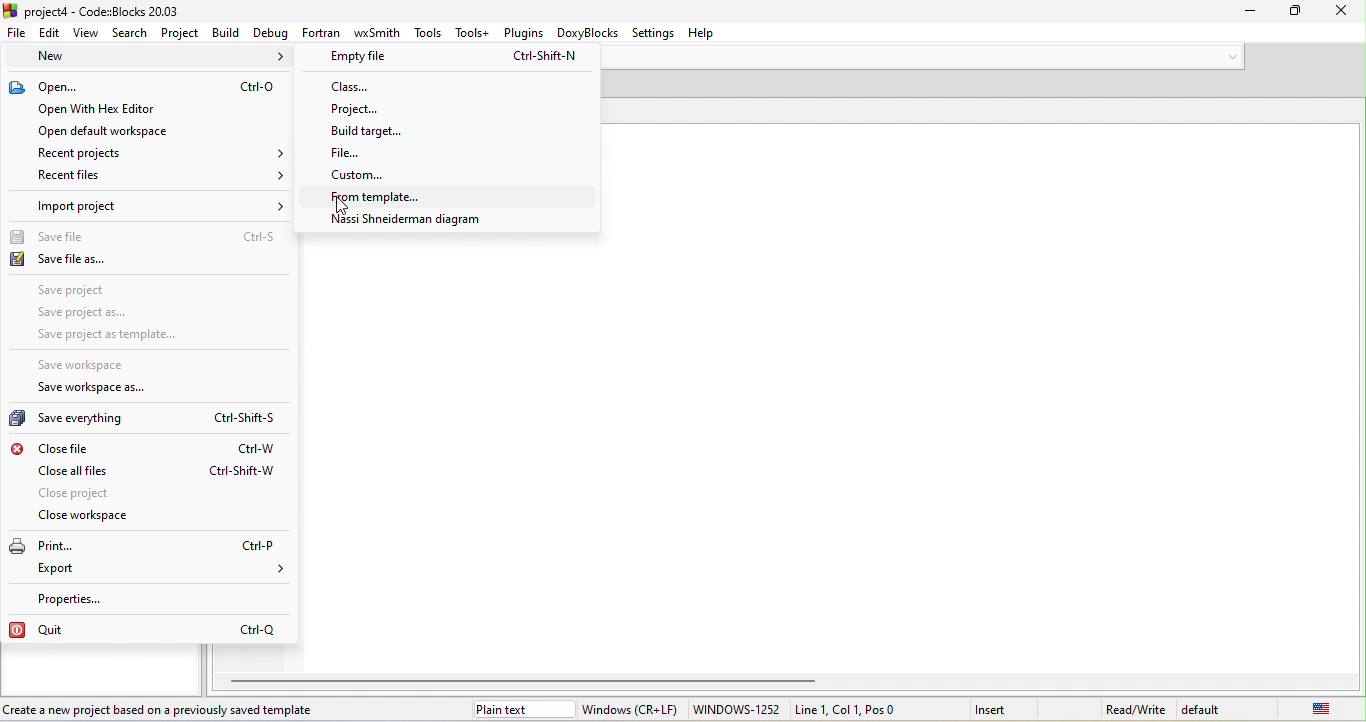 This screenshot has height=722, width=1366. What do you see at coordinates (384, 86) in the screenshot?
I see `class` at bounding box center [384, 86].